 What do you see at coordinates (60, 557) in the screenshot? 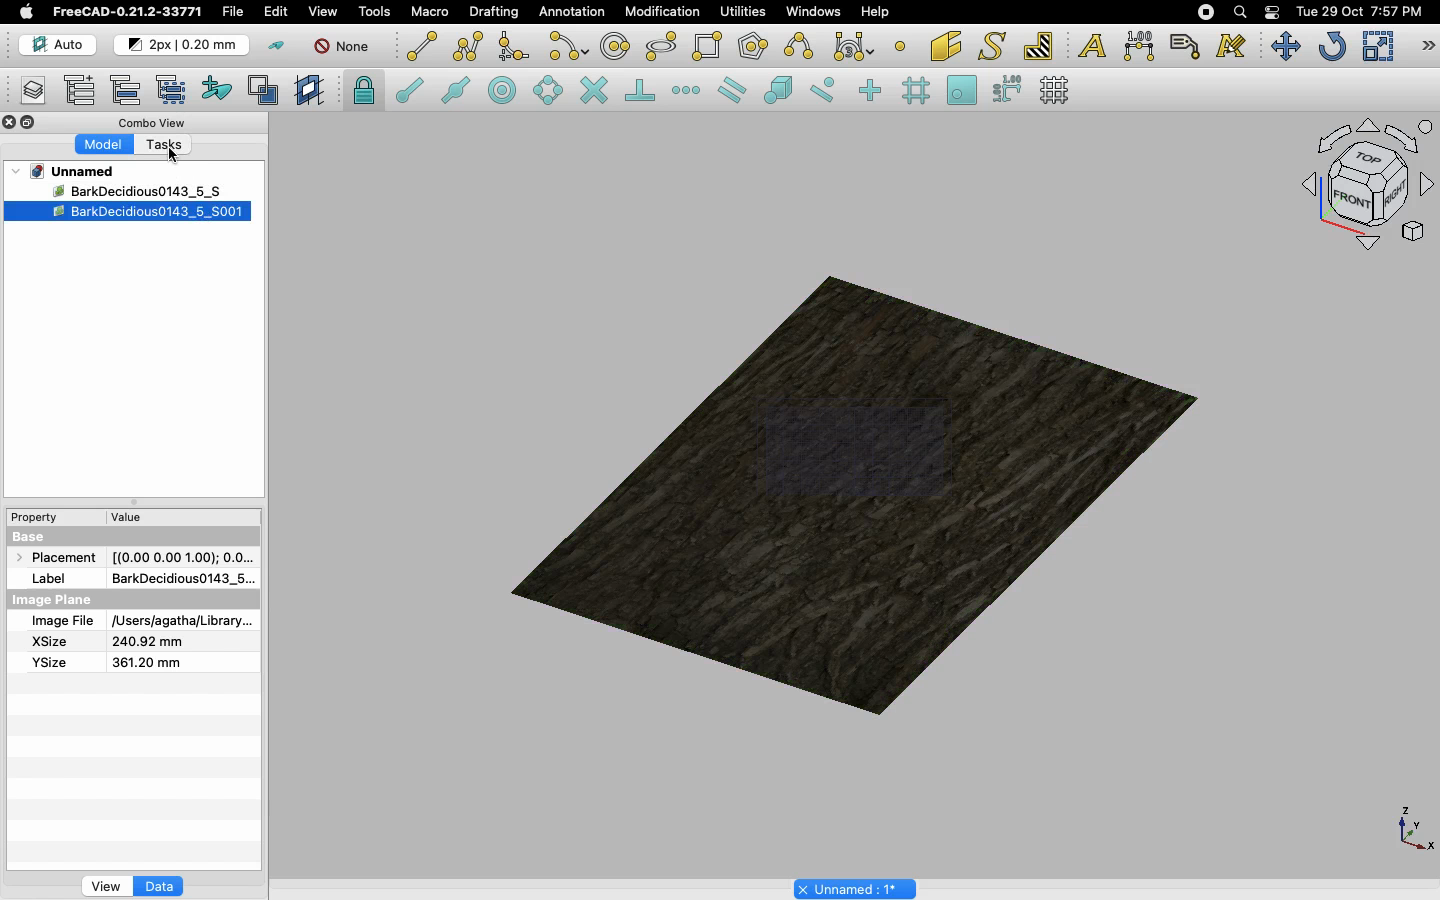
I see `Placement` at bounding box center [60, 557].